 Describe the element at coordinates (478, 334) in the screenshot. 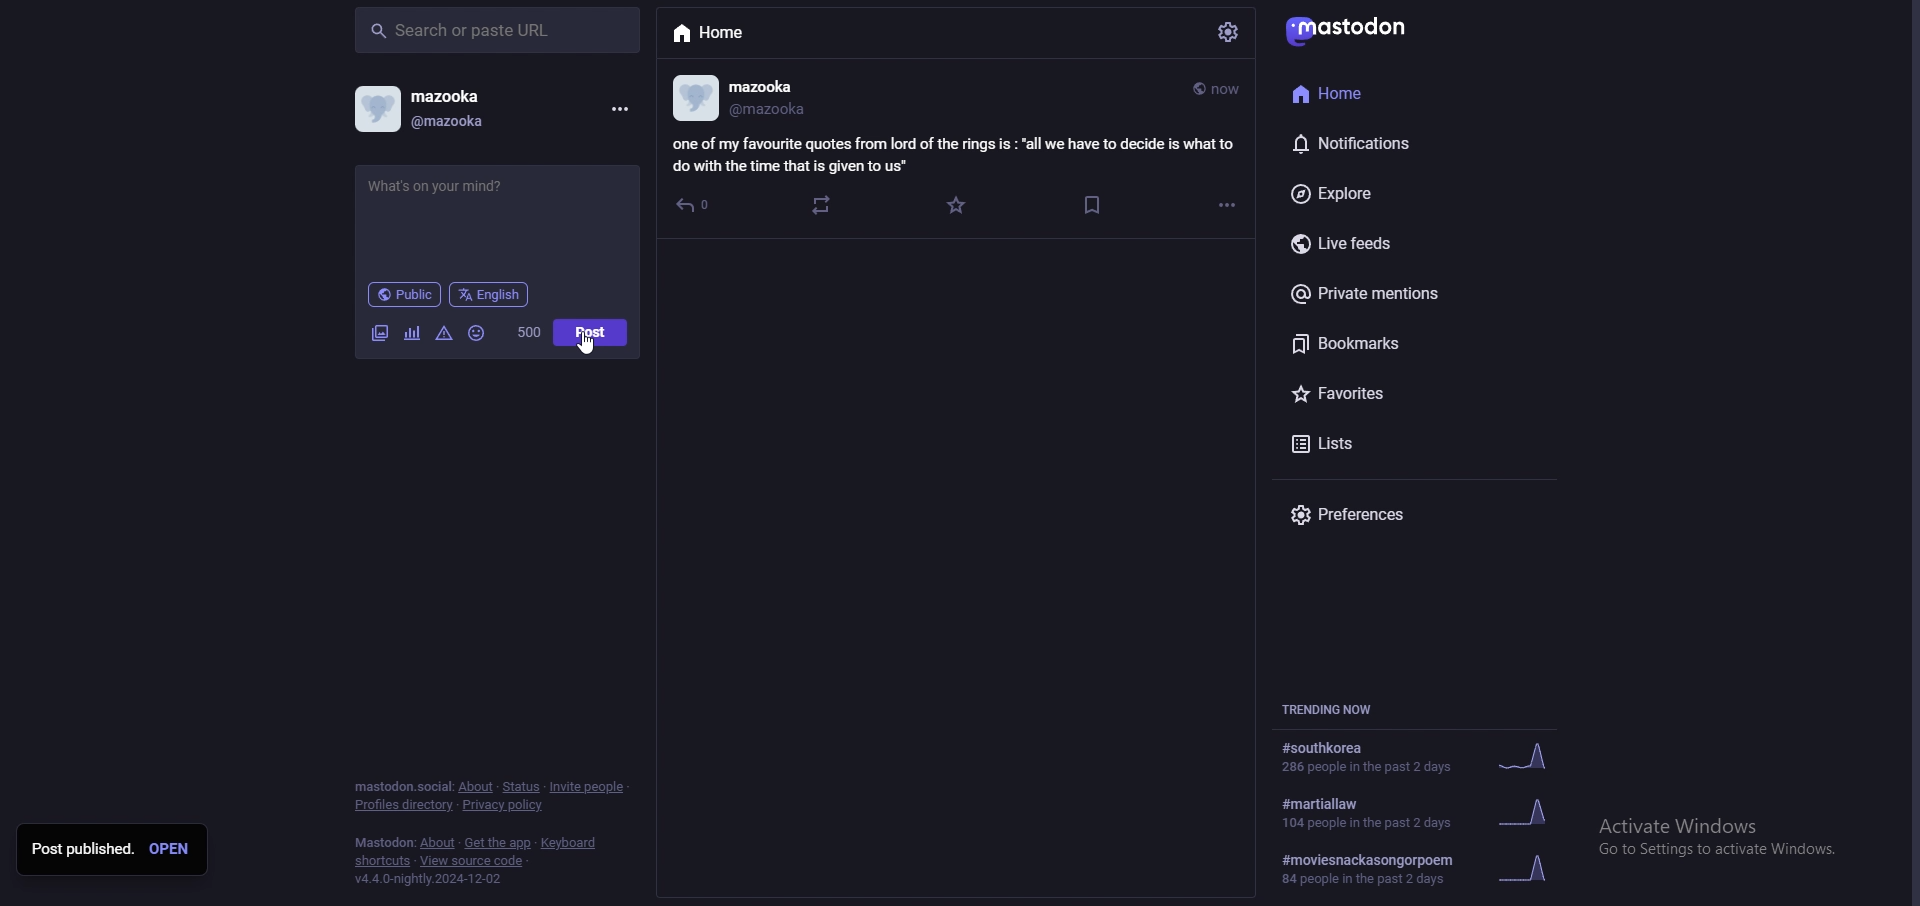

I see `emoji` at that location.